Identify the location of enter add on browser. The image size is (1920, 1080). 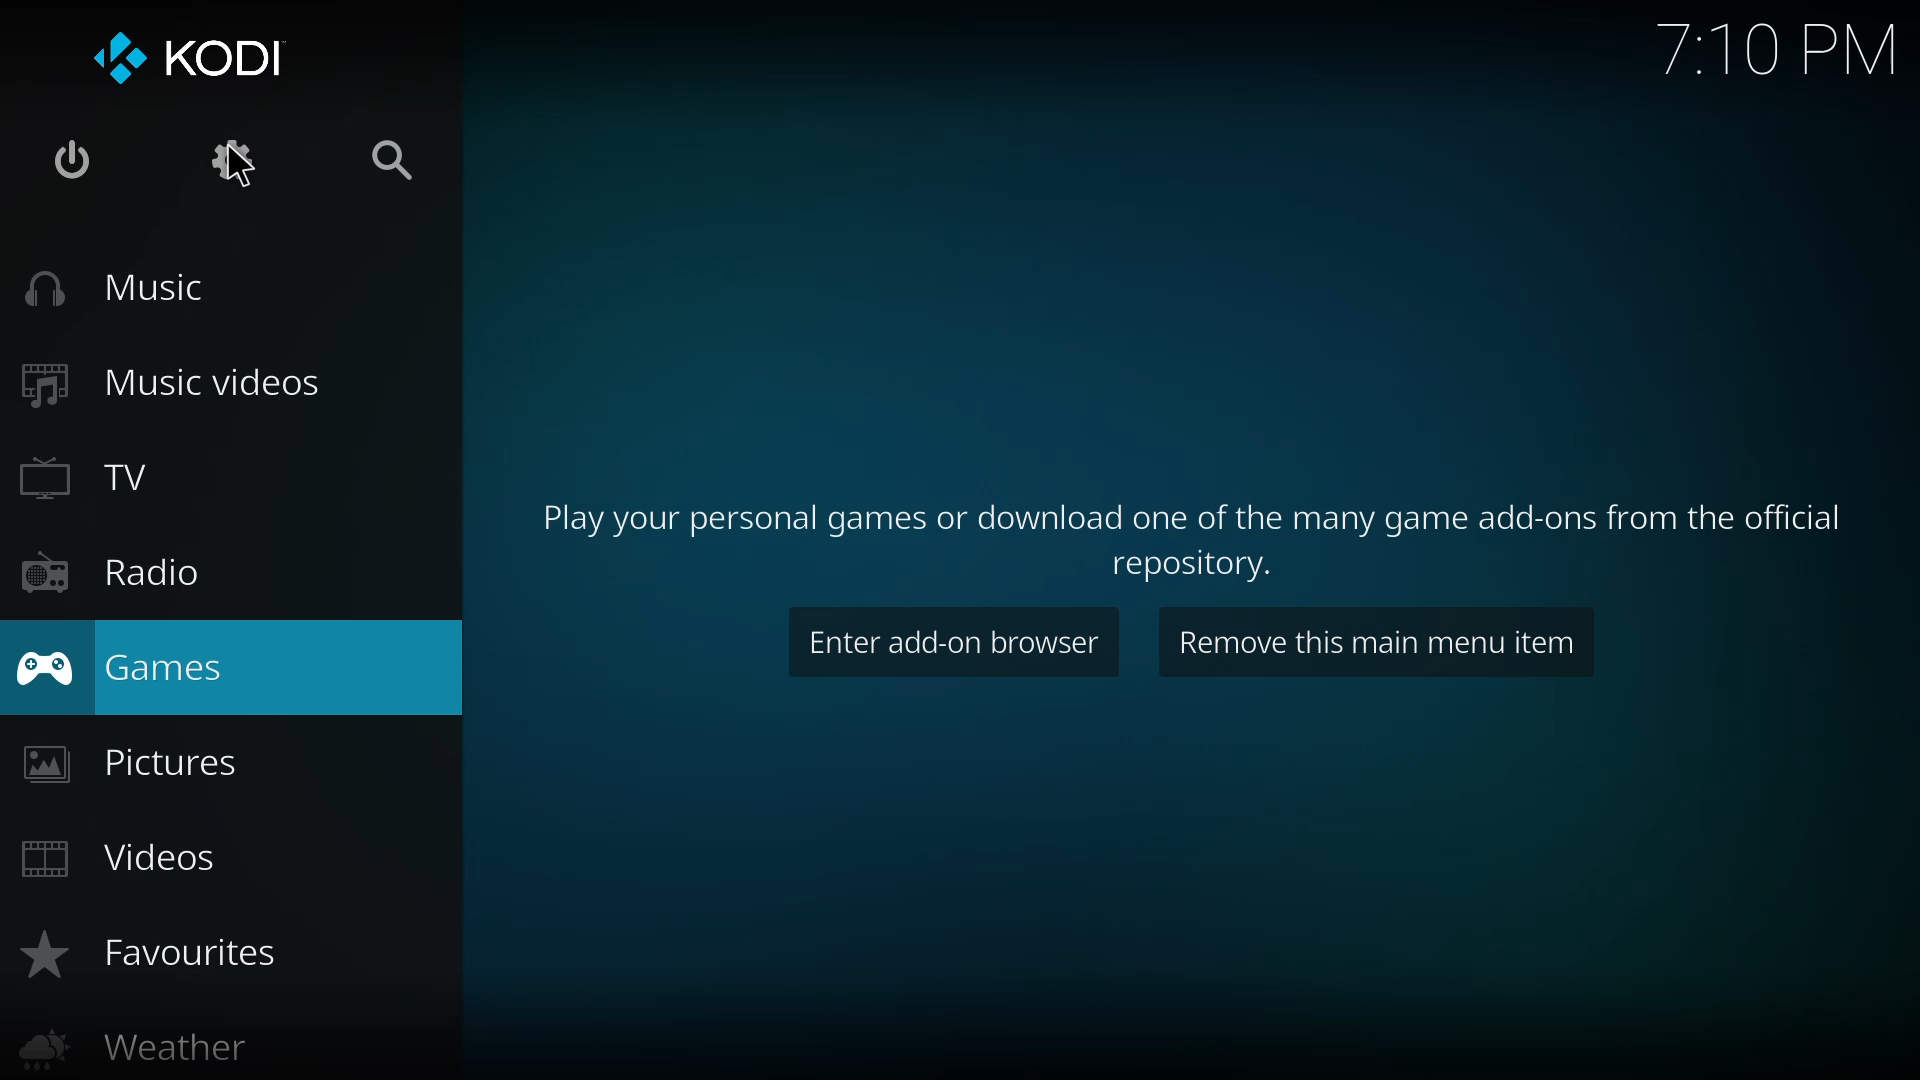
(955, 643).